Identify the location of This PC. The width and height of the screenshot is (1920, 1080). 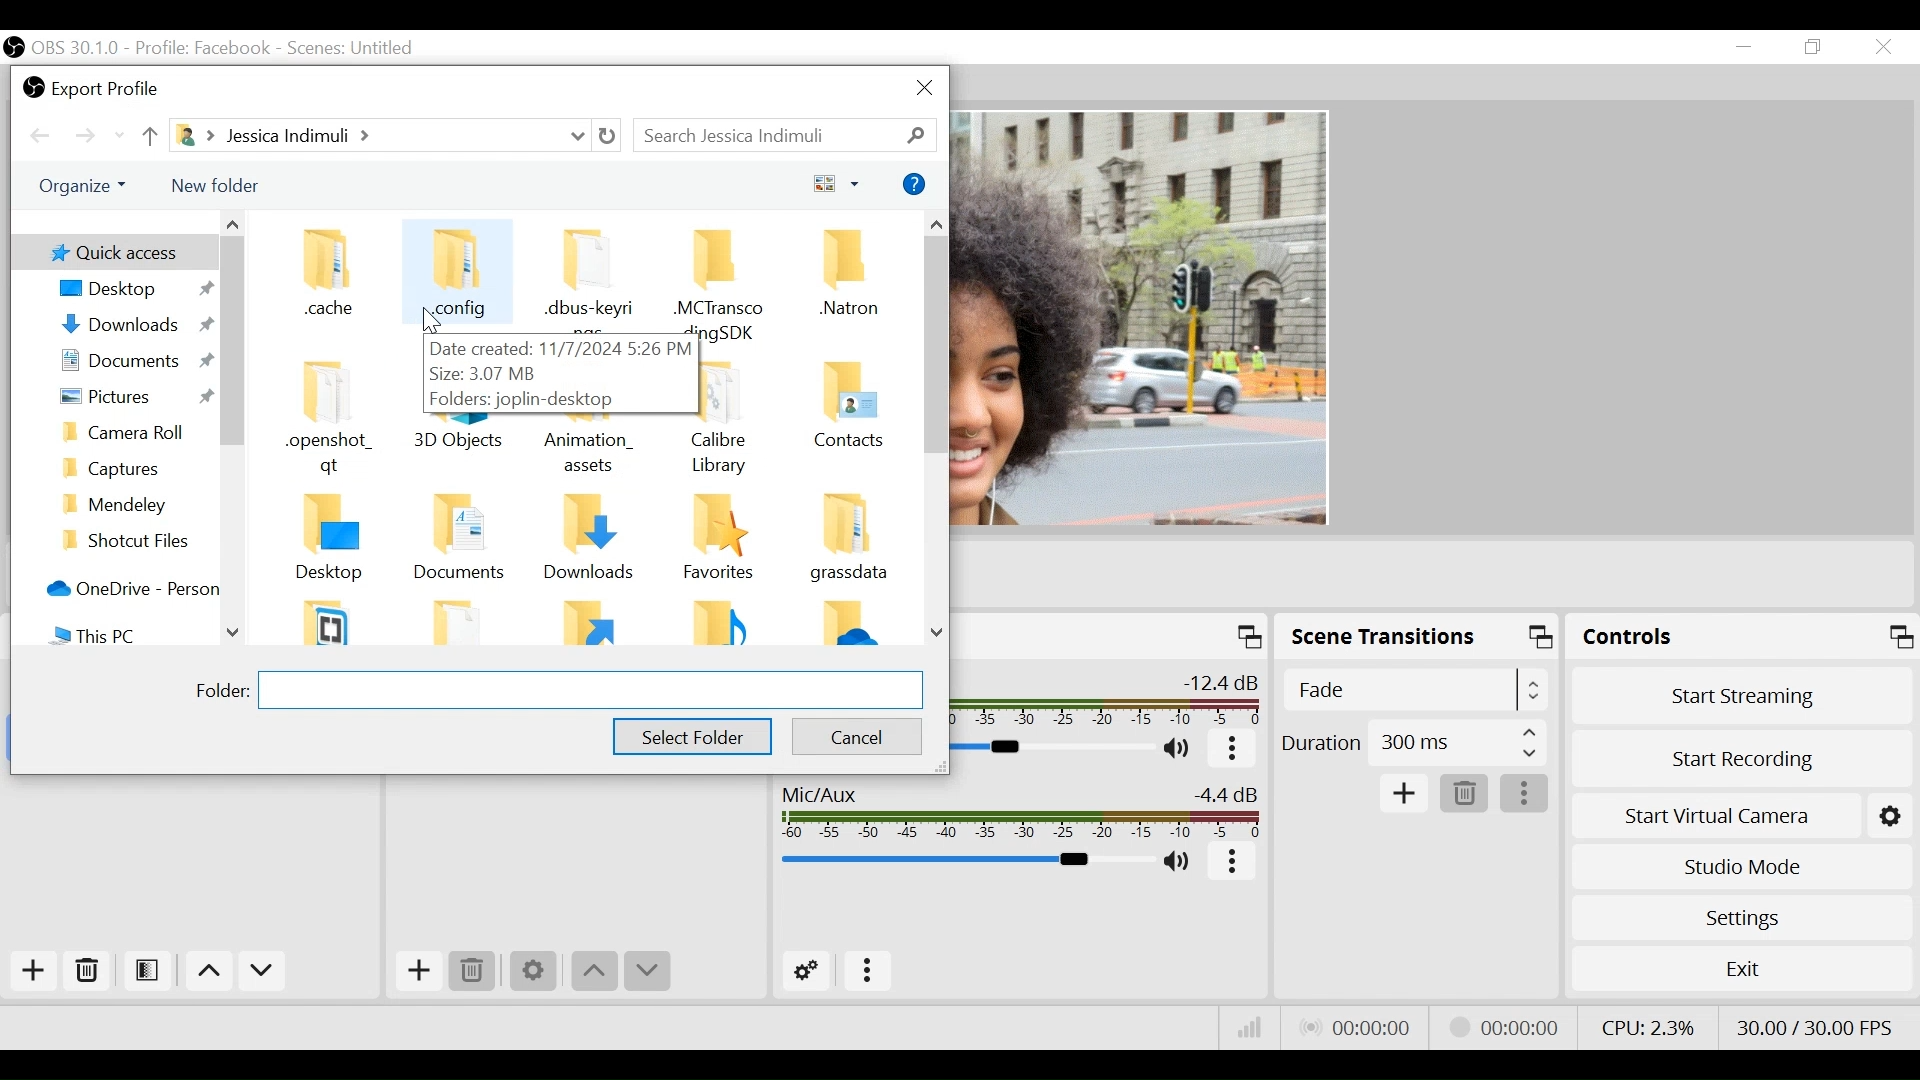
(130, 634).